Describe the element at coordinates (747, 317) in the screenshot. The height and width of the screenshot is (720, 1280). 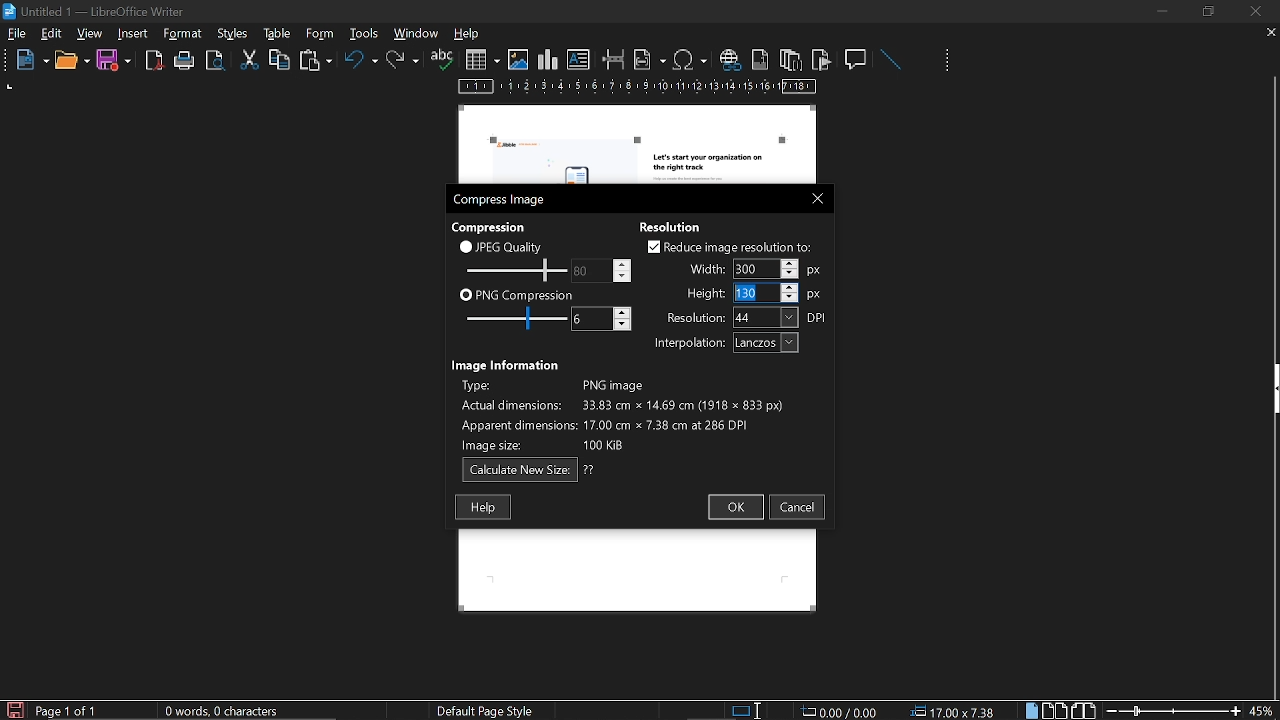
I see `resolution` at that location.